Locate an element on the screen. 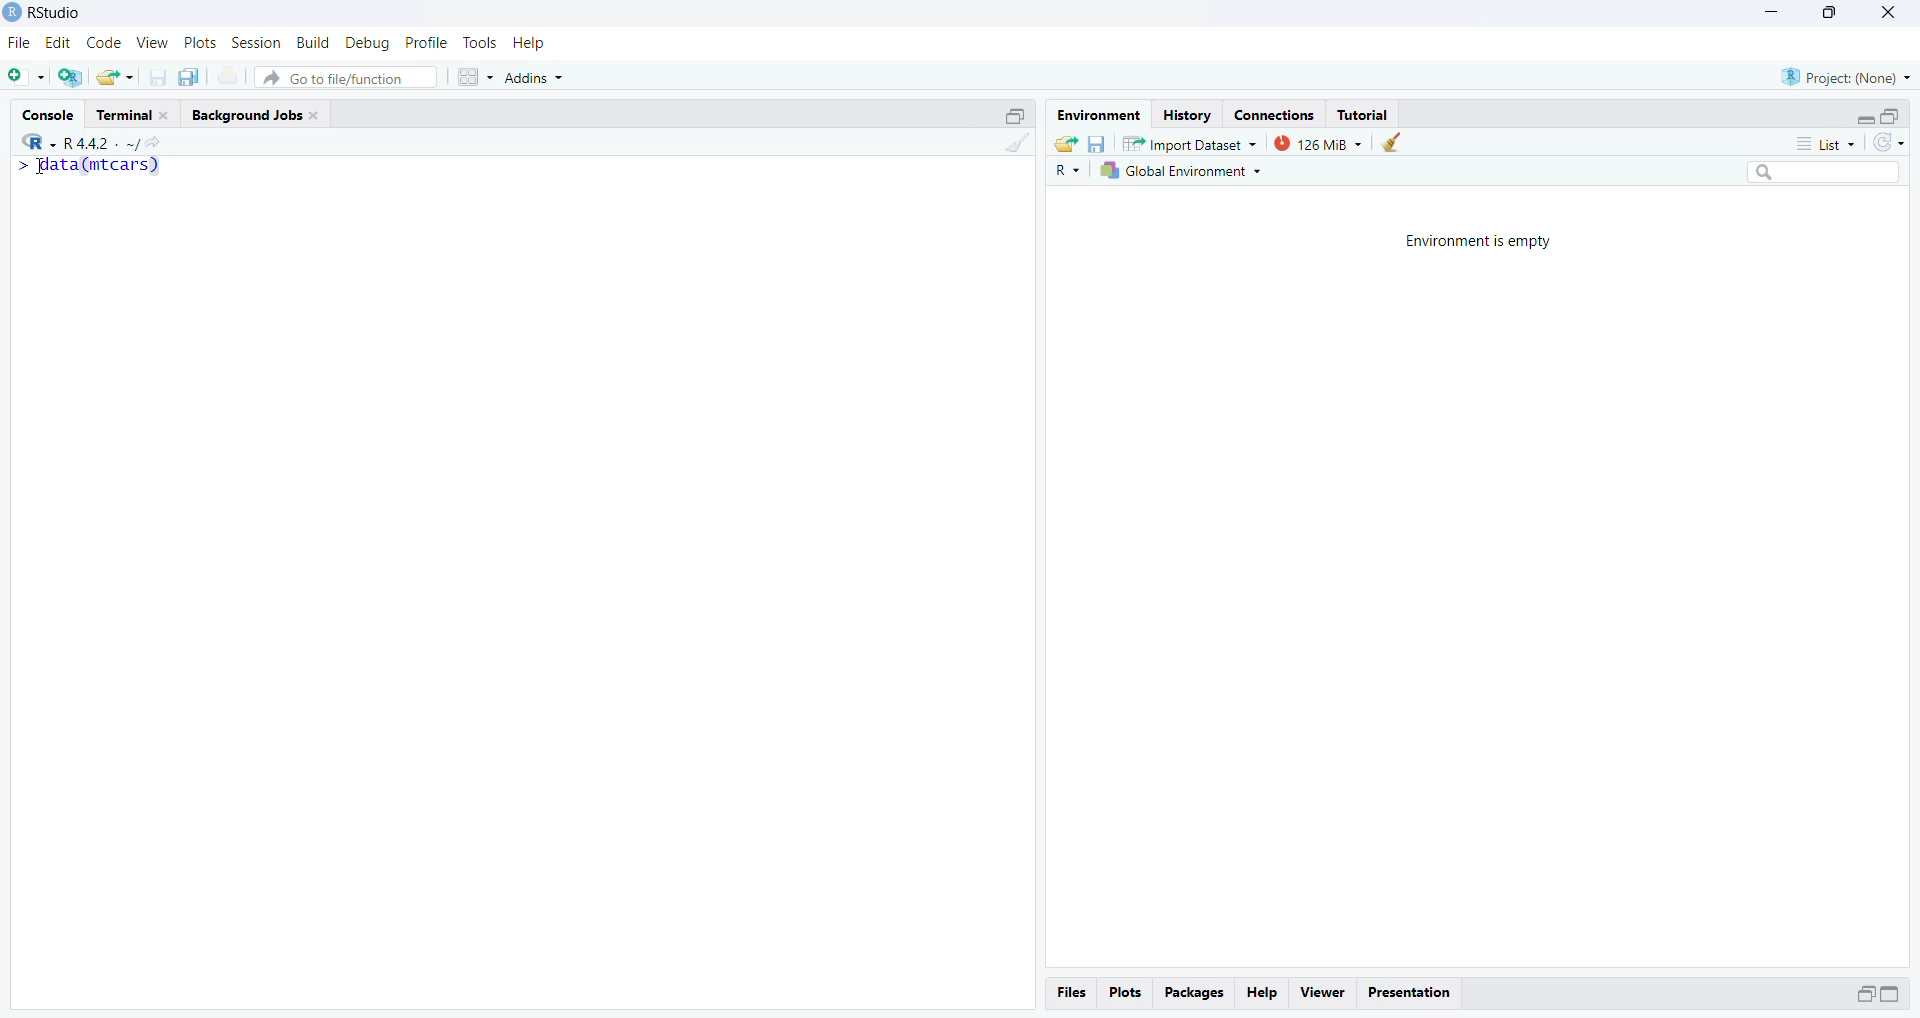  global environment is located at coordinates (1177, 171).